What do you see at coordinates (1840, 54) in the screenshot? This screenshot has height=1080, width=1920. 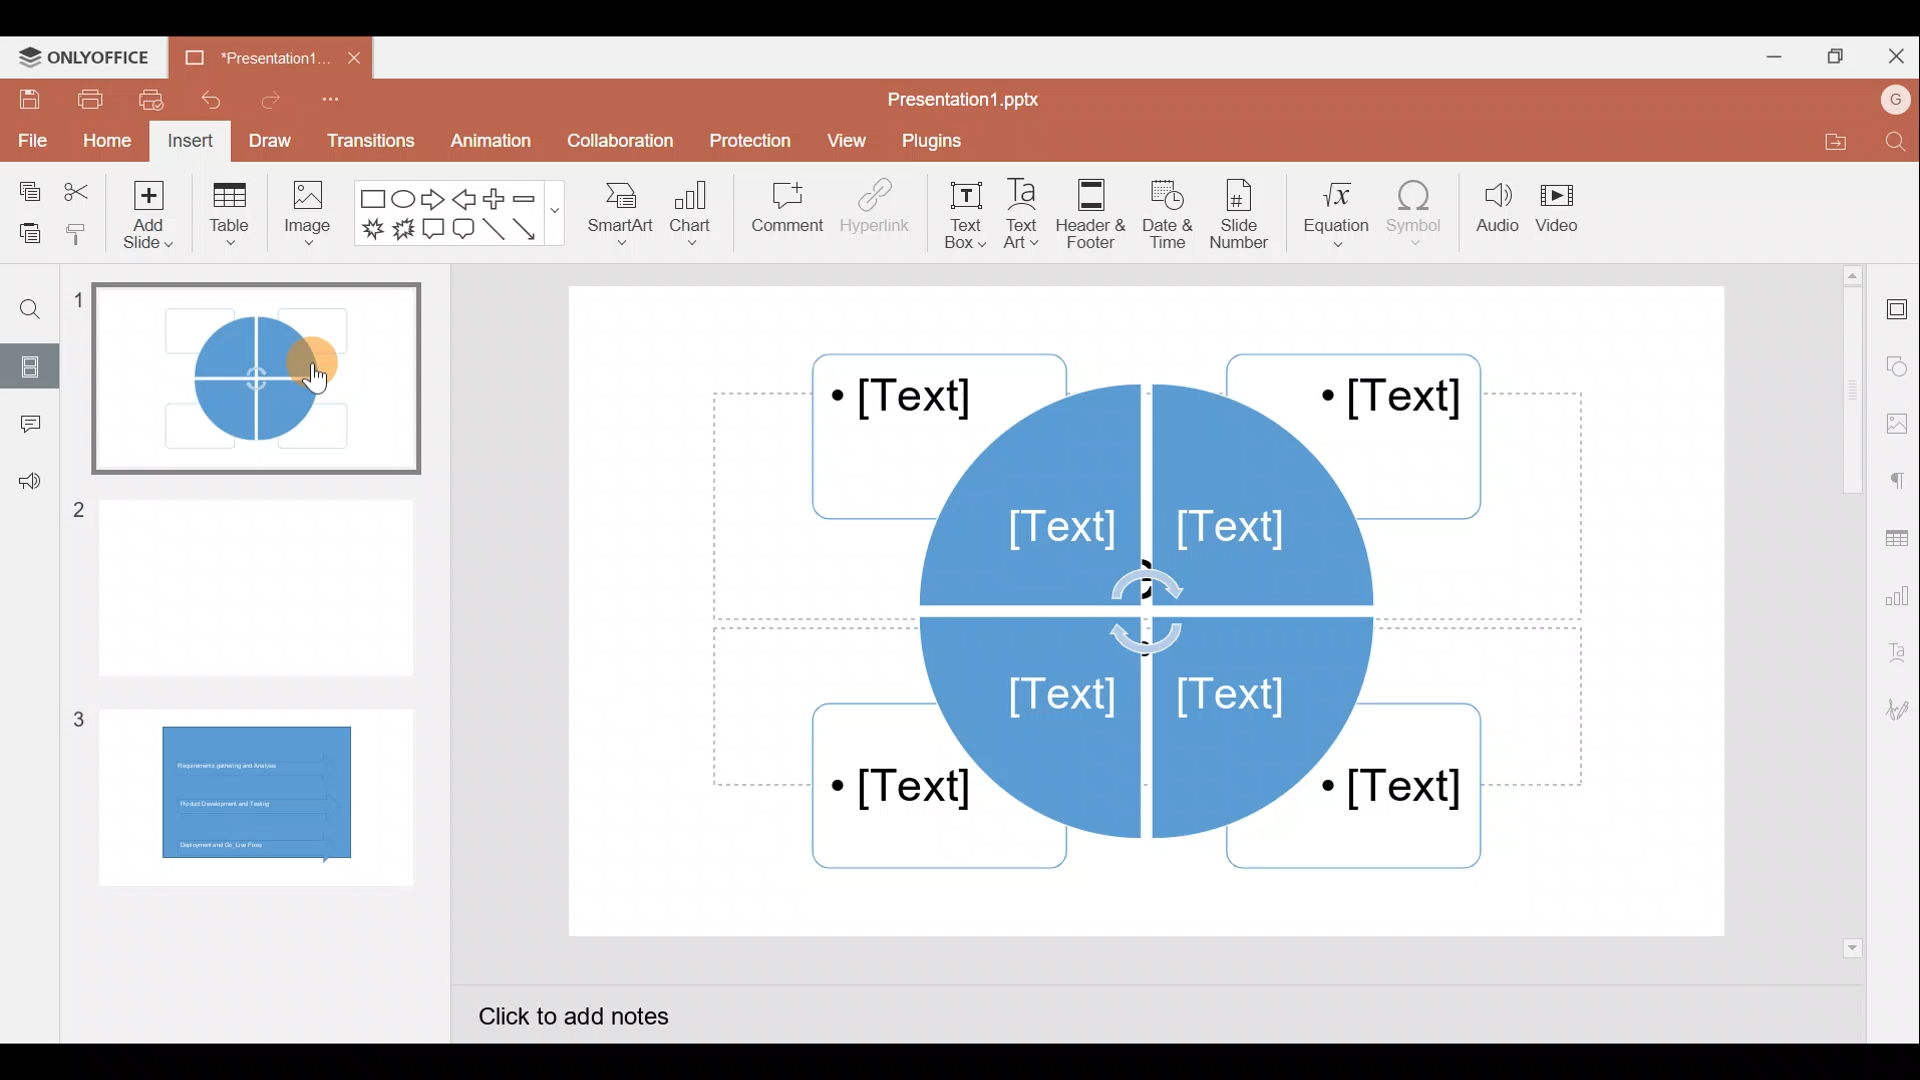 I see `Maximize` at bounding box center [1840, 54].